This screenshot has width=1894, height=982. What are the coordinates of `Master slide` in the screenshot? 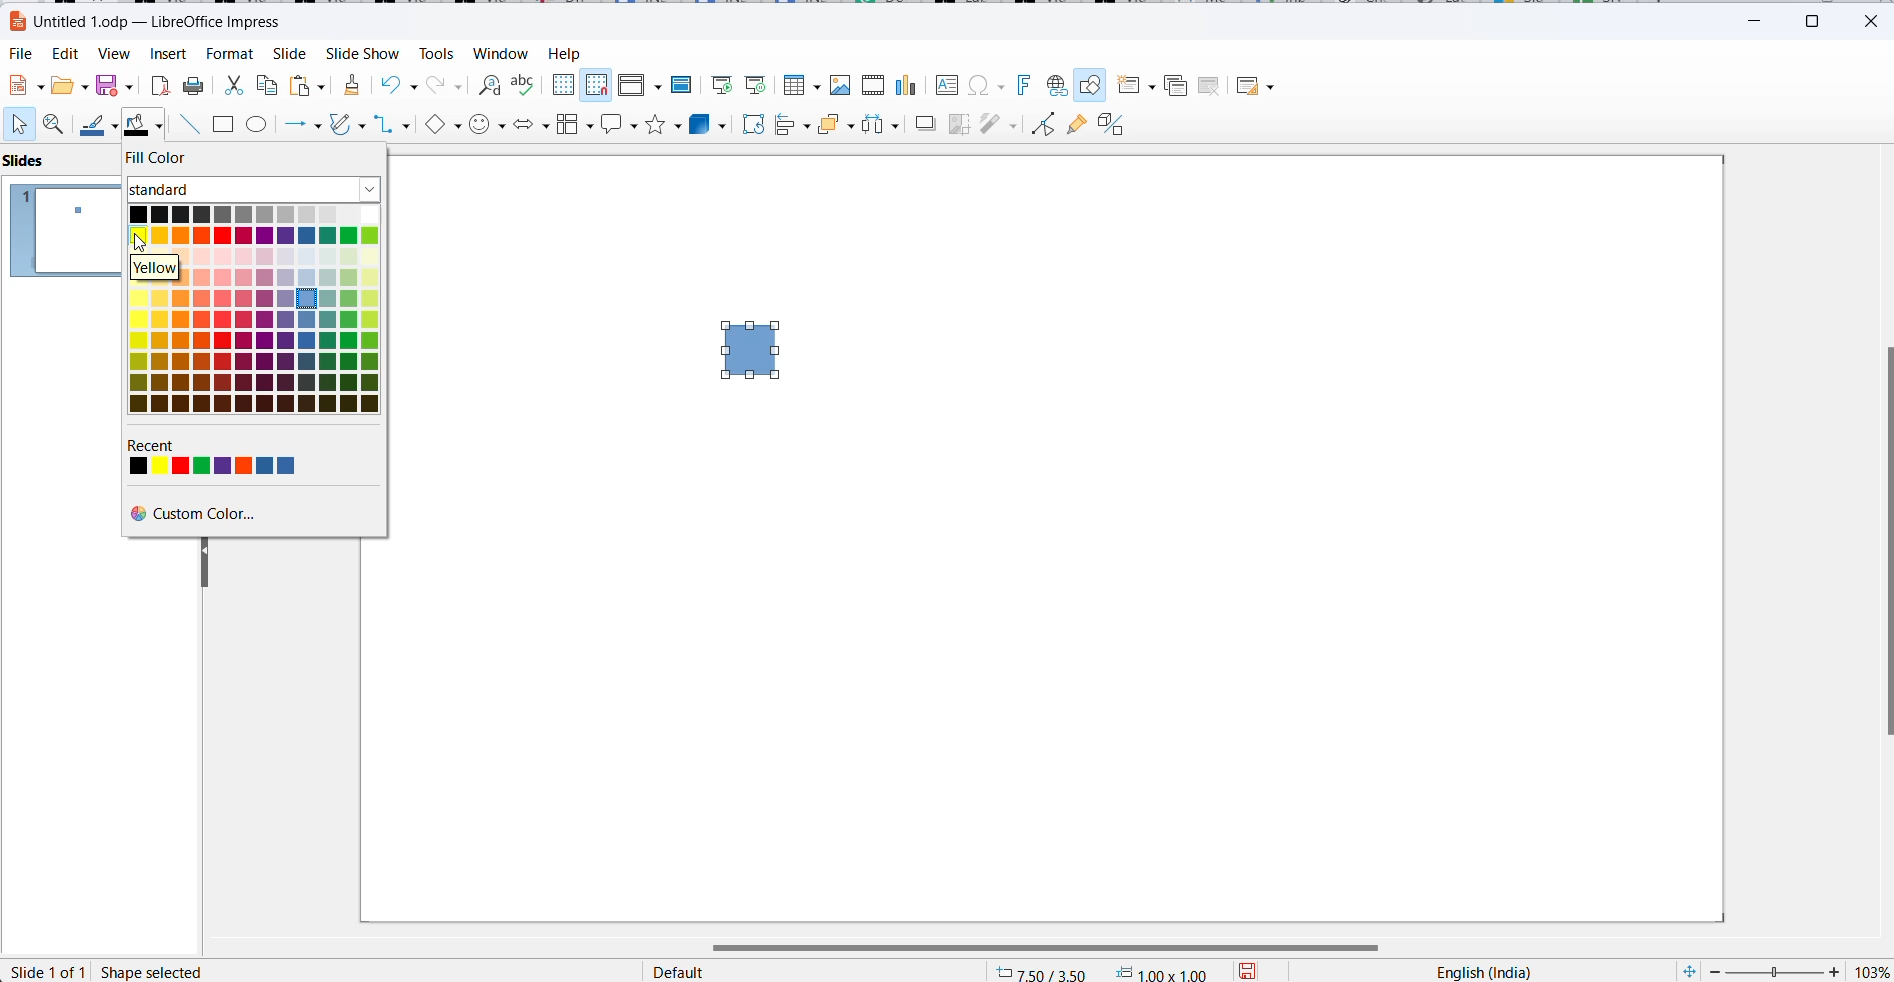 It's located at (686, 84).